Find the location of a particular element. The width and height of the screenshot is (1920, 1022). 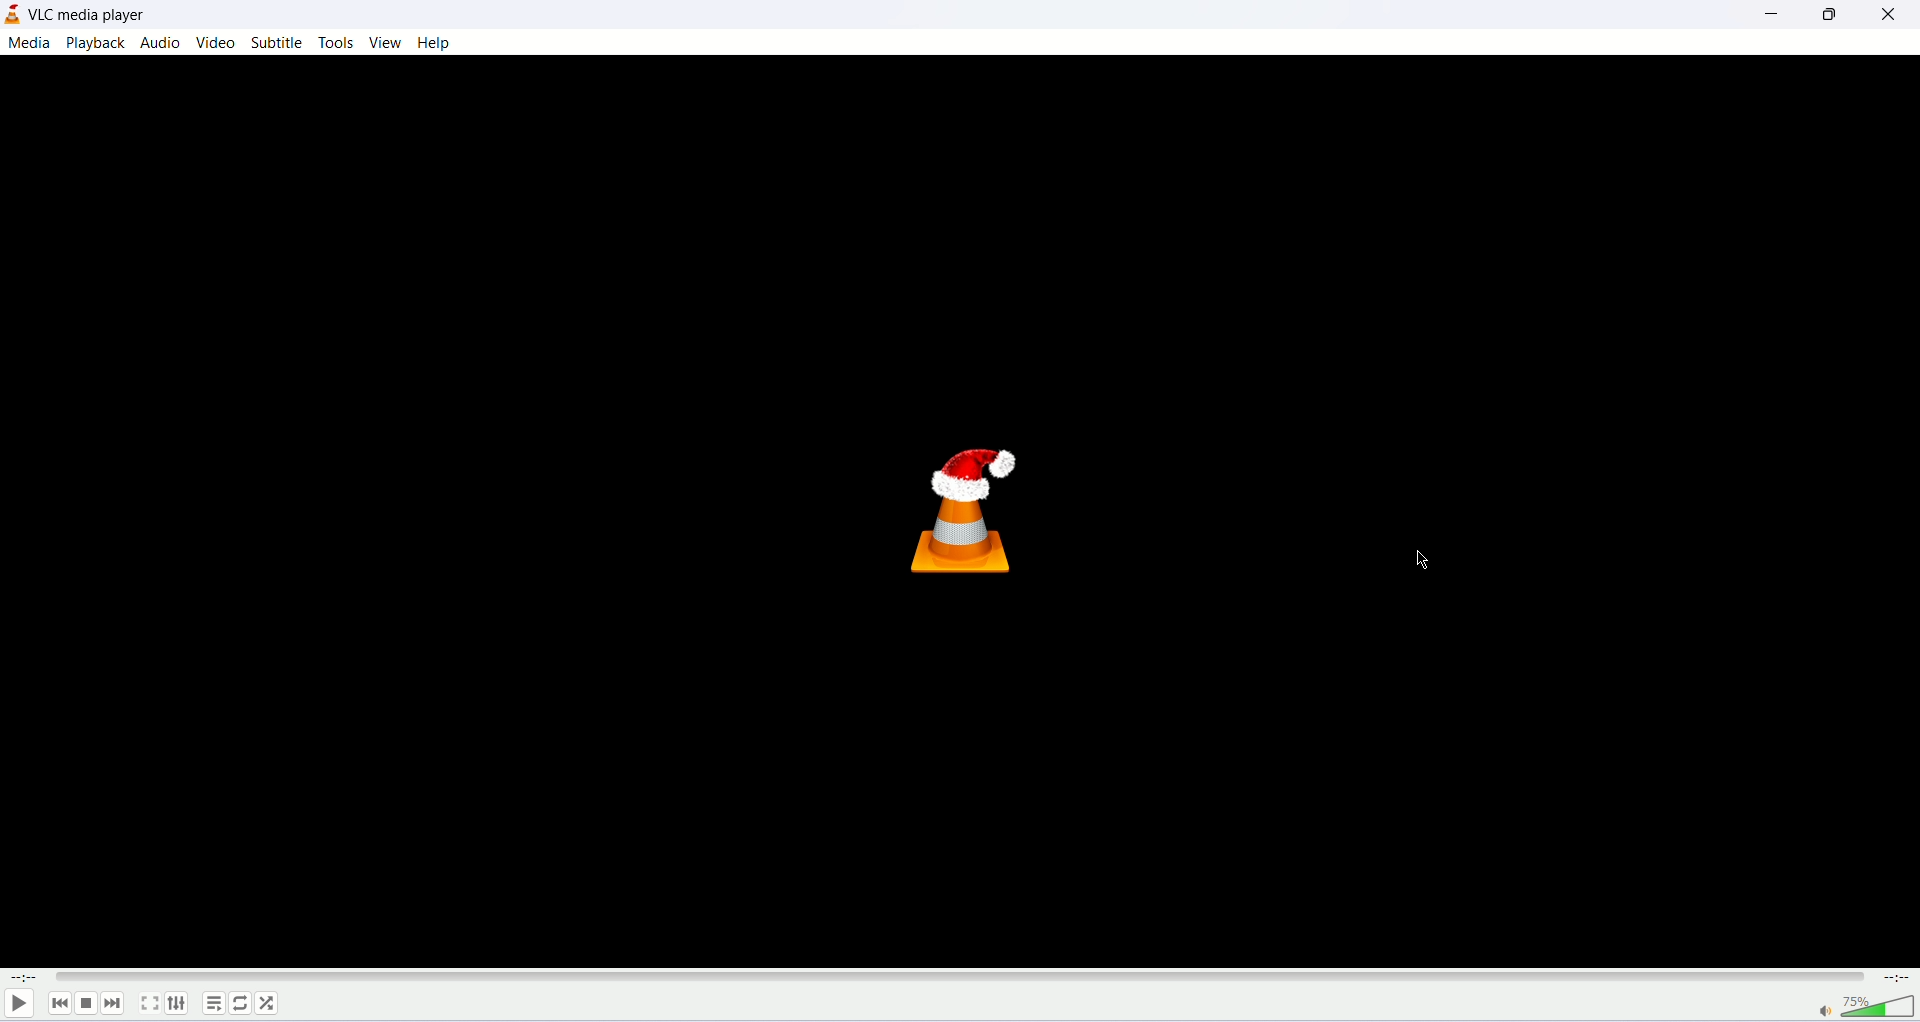

playback is located at coordinates (97, 43).